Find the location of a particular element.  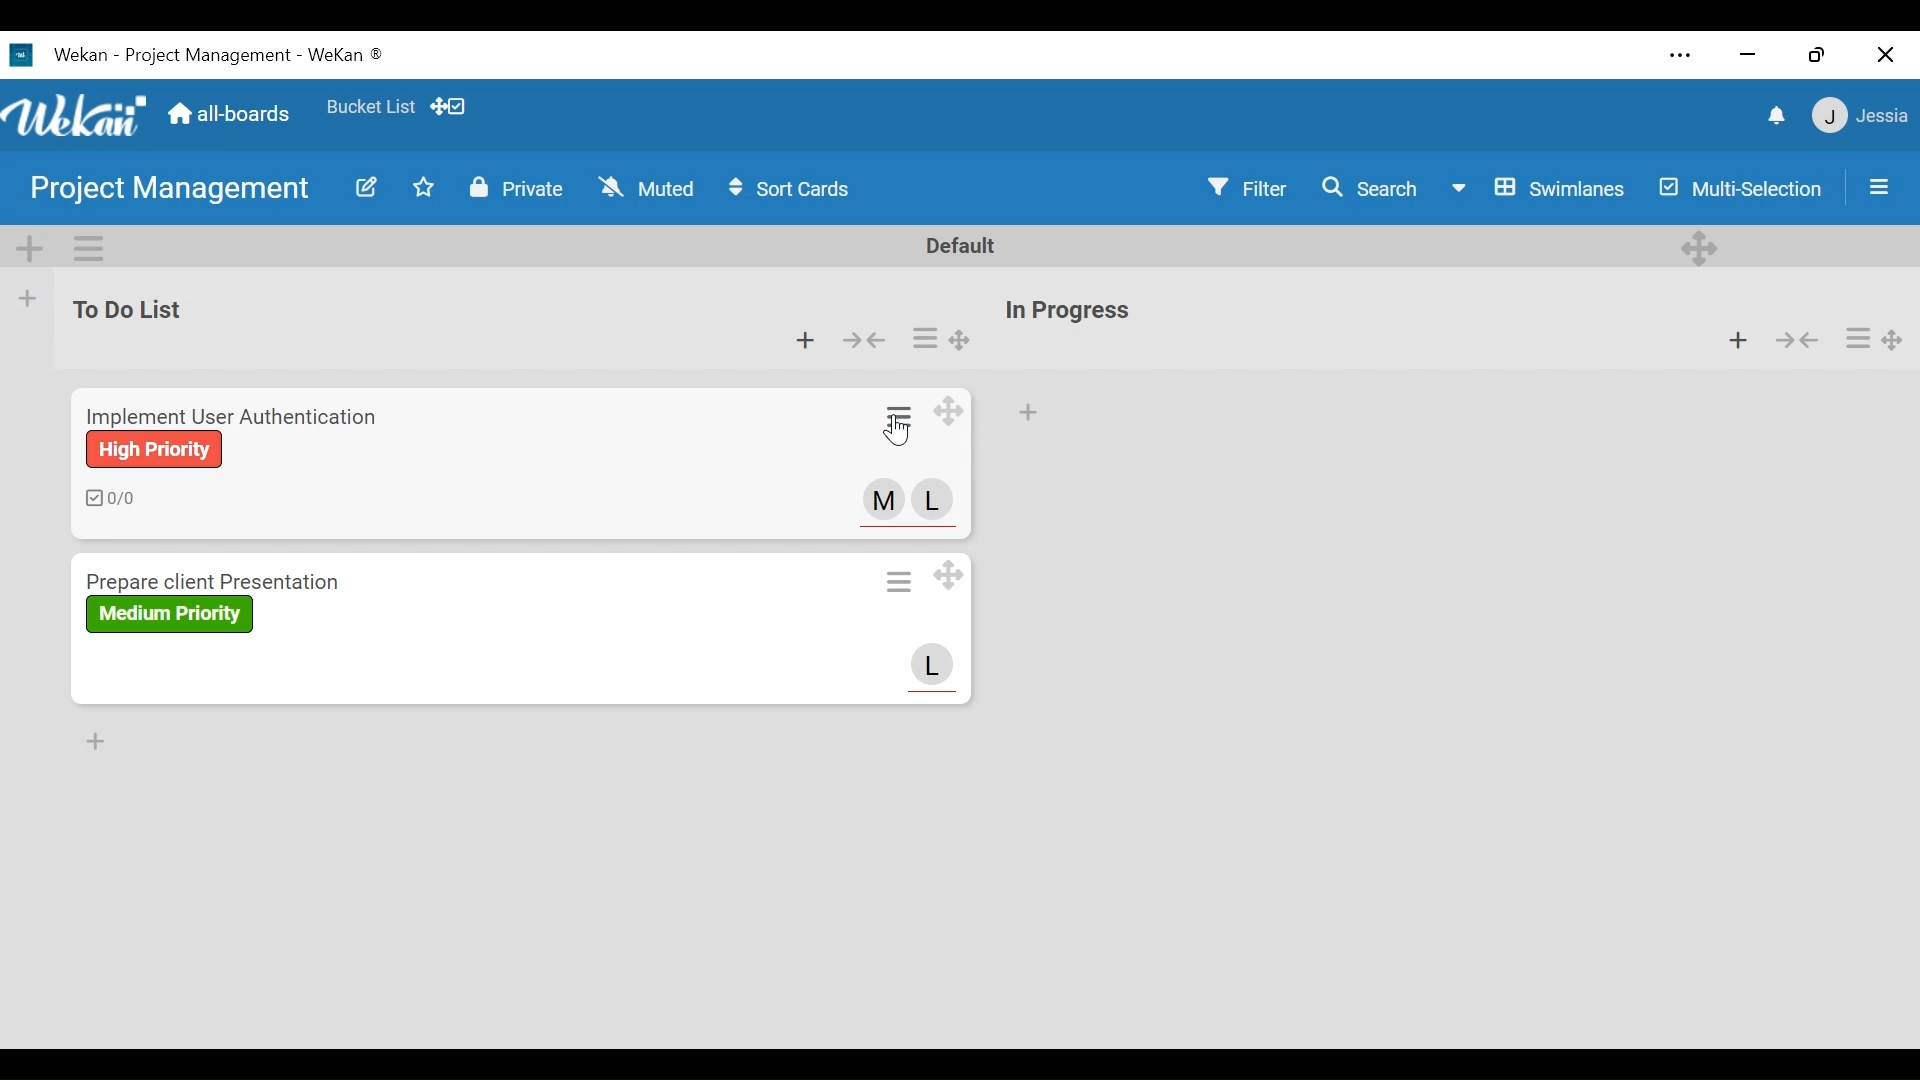

Card actions is located at coordinates (925, 338).